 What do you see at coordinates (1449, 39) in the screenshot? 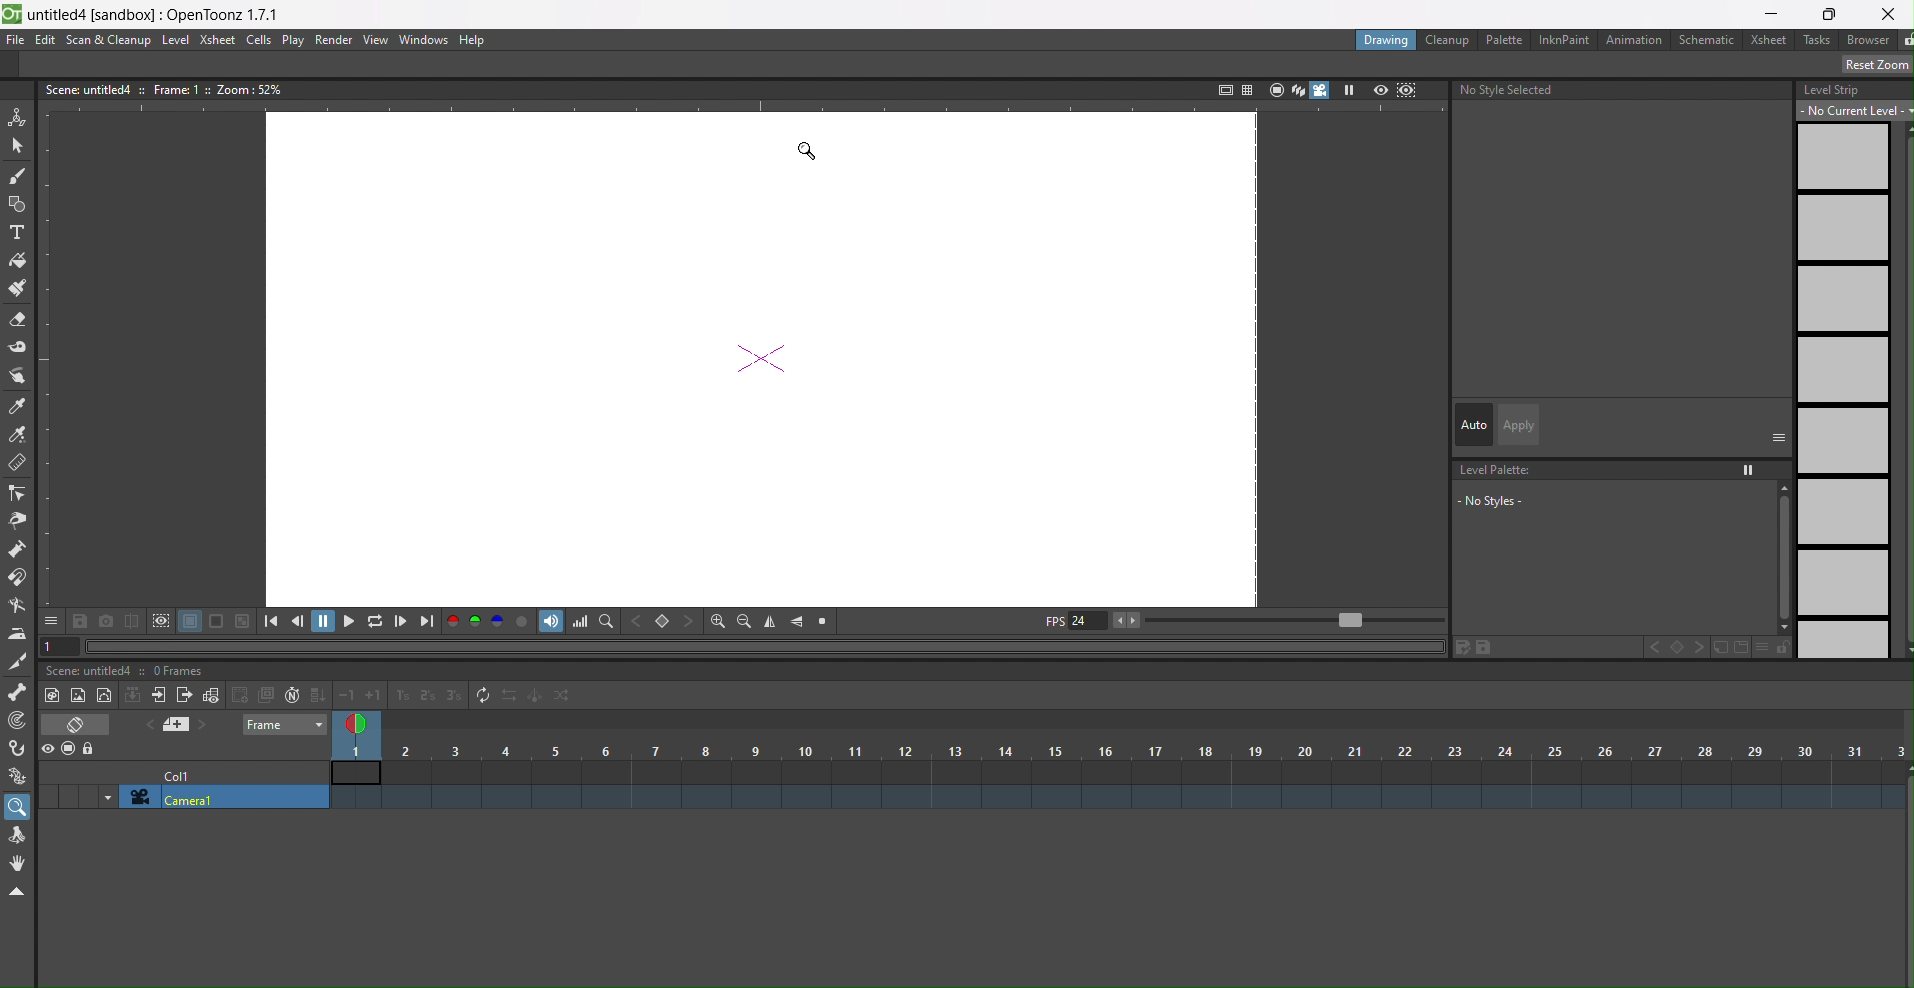
I see `cleanup` at bounding box center [1449, 39].